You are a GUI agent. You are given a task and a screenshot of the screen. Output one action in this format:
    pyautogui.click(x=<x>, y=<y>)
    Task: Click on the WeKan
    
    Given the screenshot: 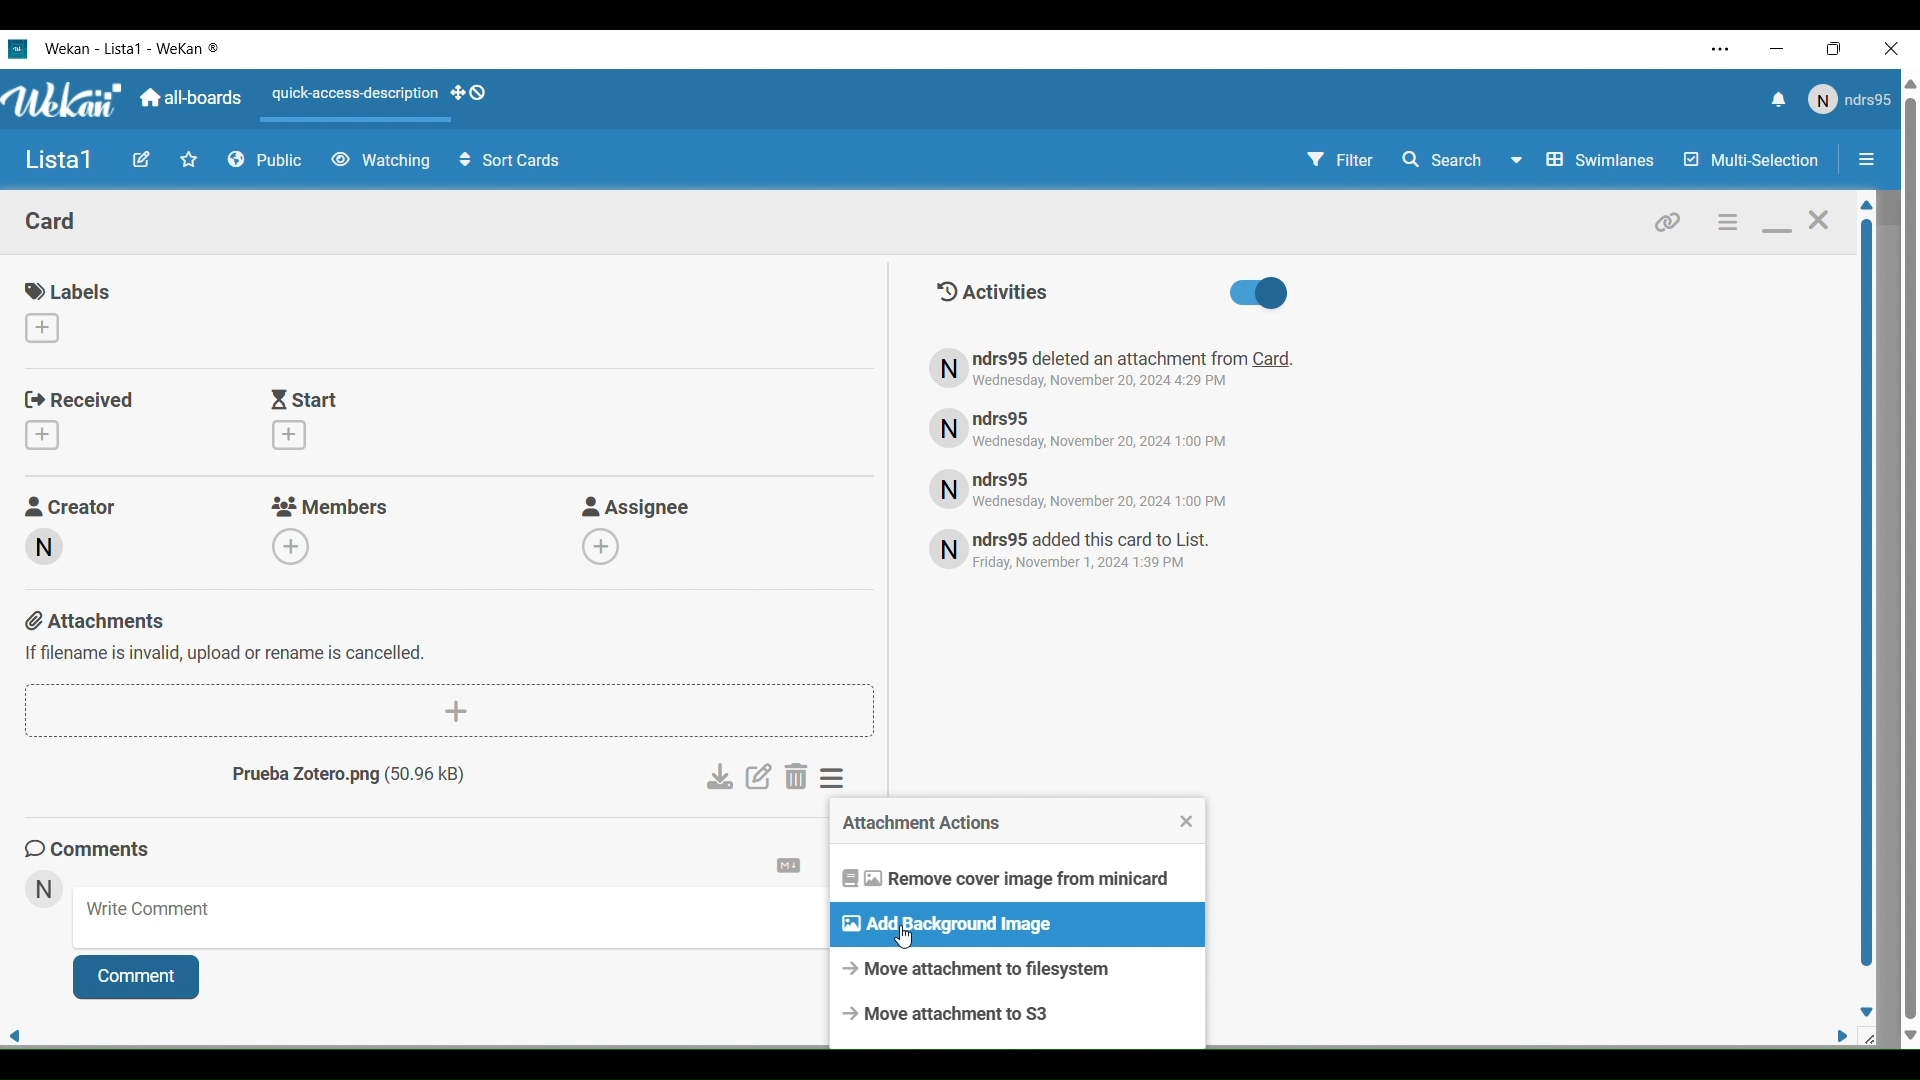 What is the action you would take?
    pyautogui.click(x=134, y=48)
    